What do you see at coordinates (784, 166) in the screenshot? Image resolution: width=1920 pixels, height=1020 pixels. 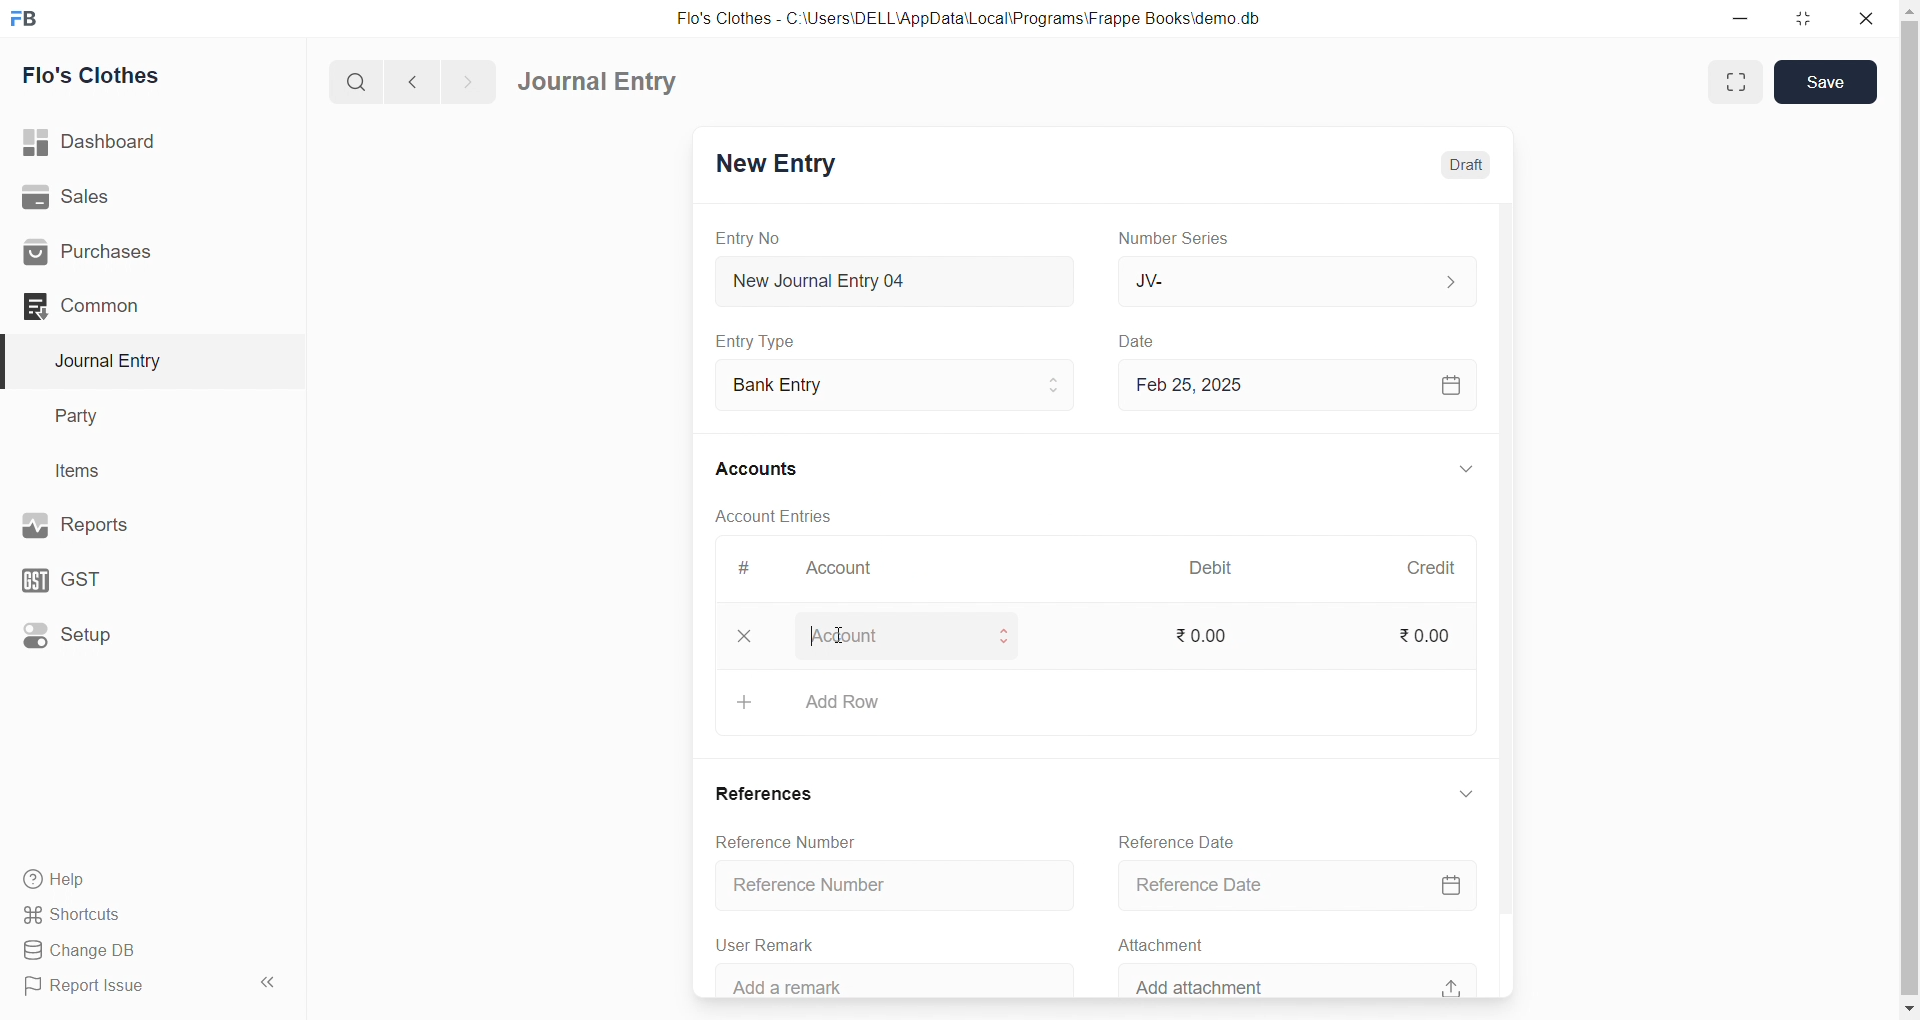 I see `New Entry` at bounding box center [784, 166].